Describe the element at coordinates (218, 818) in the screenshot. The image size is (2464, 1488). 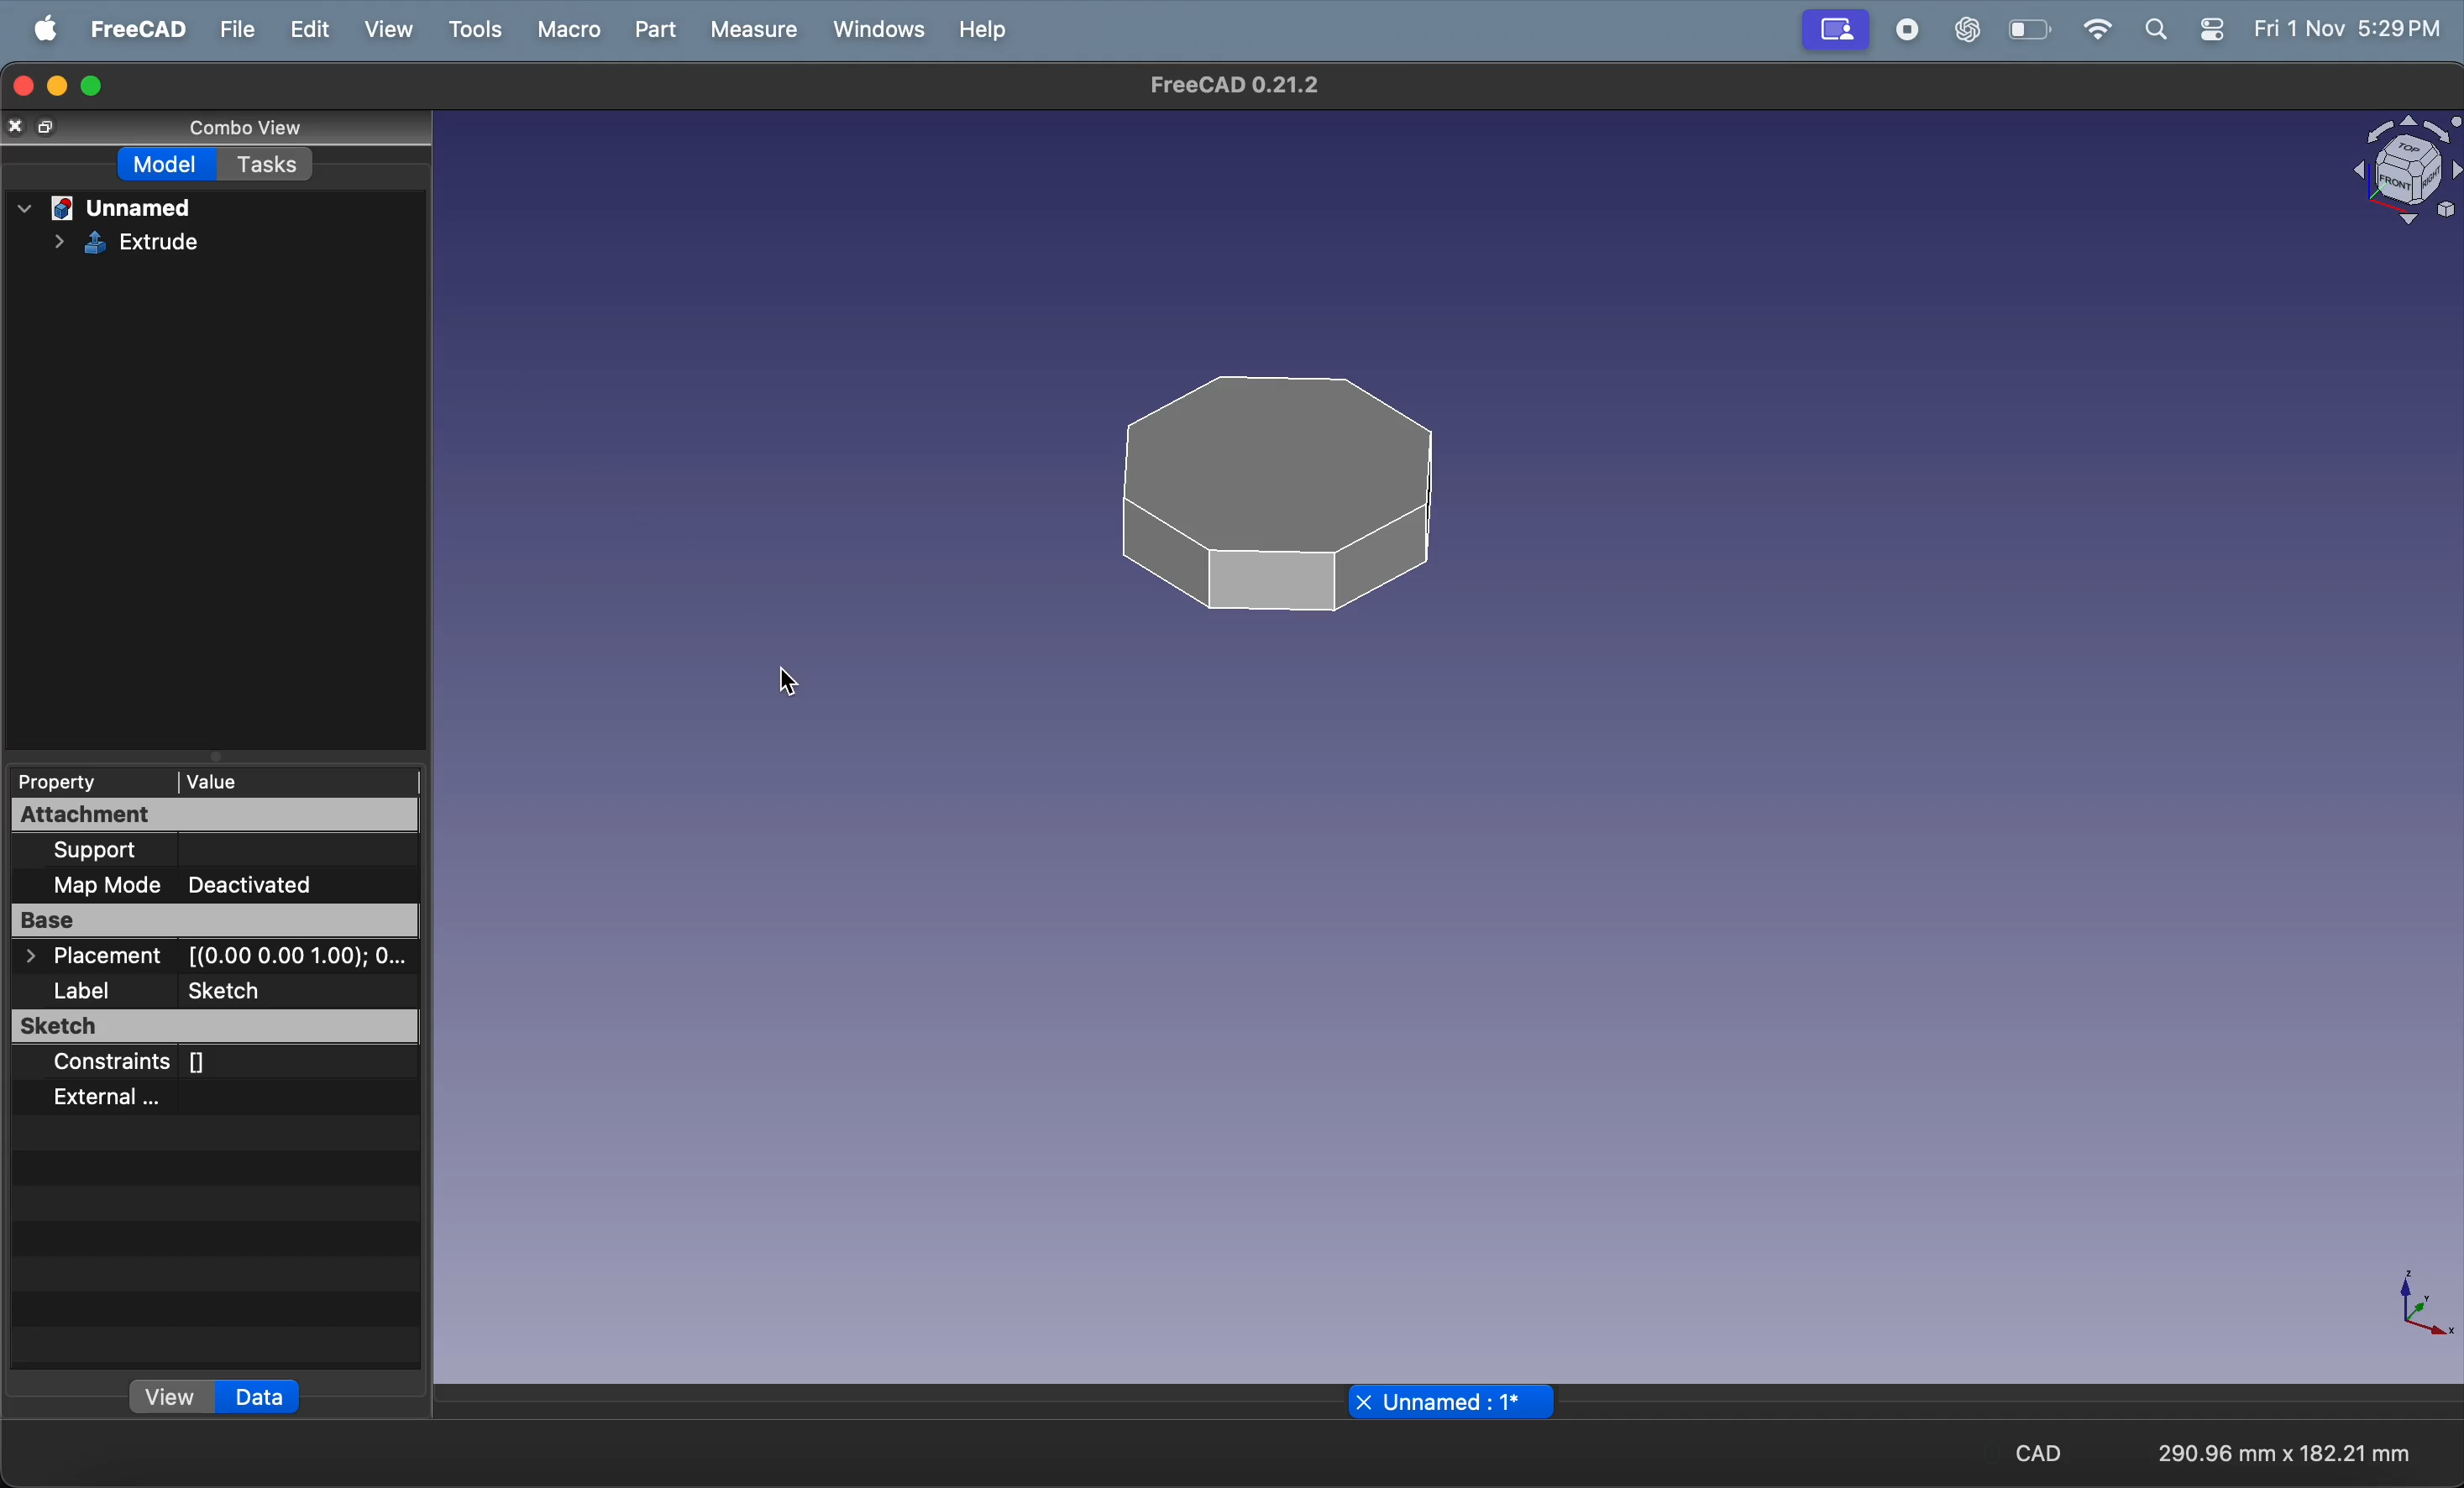
I see `attachment` at that location.